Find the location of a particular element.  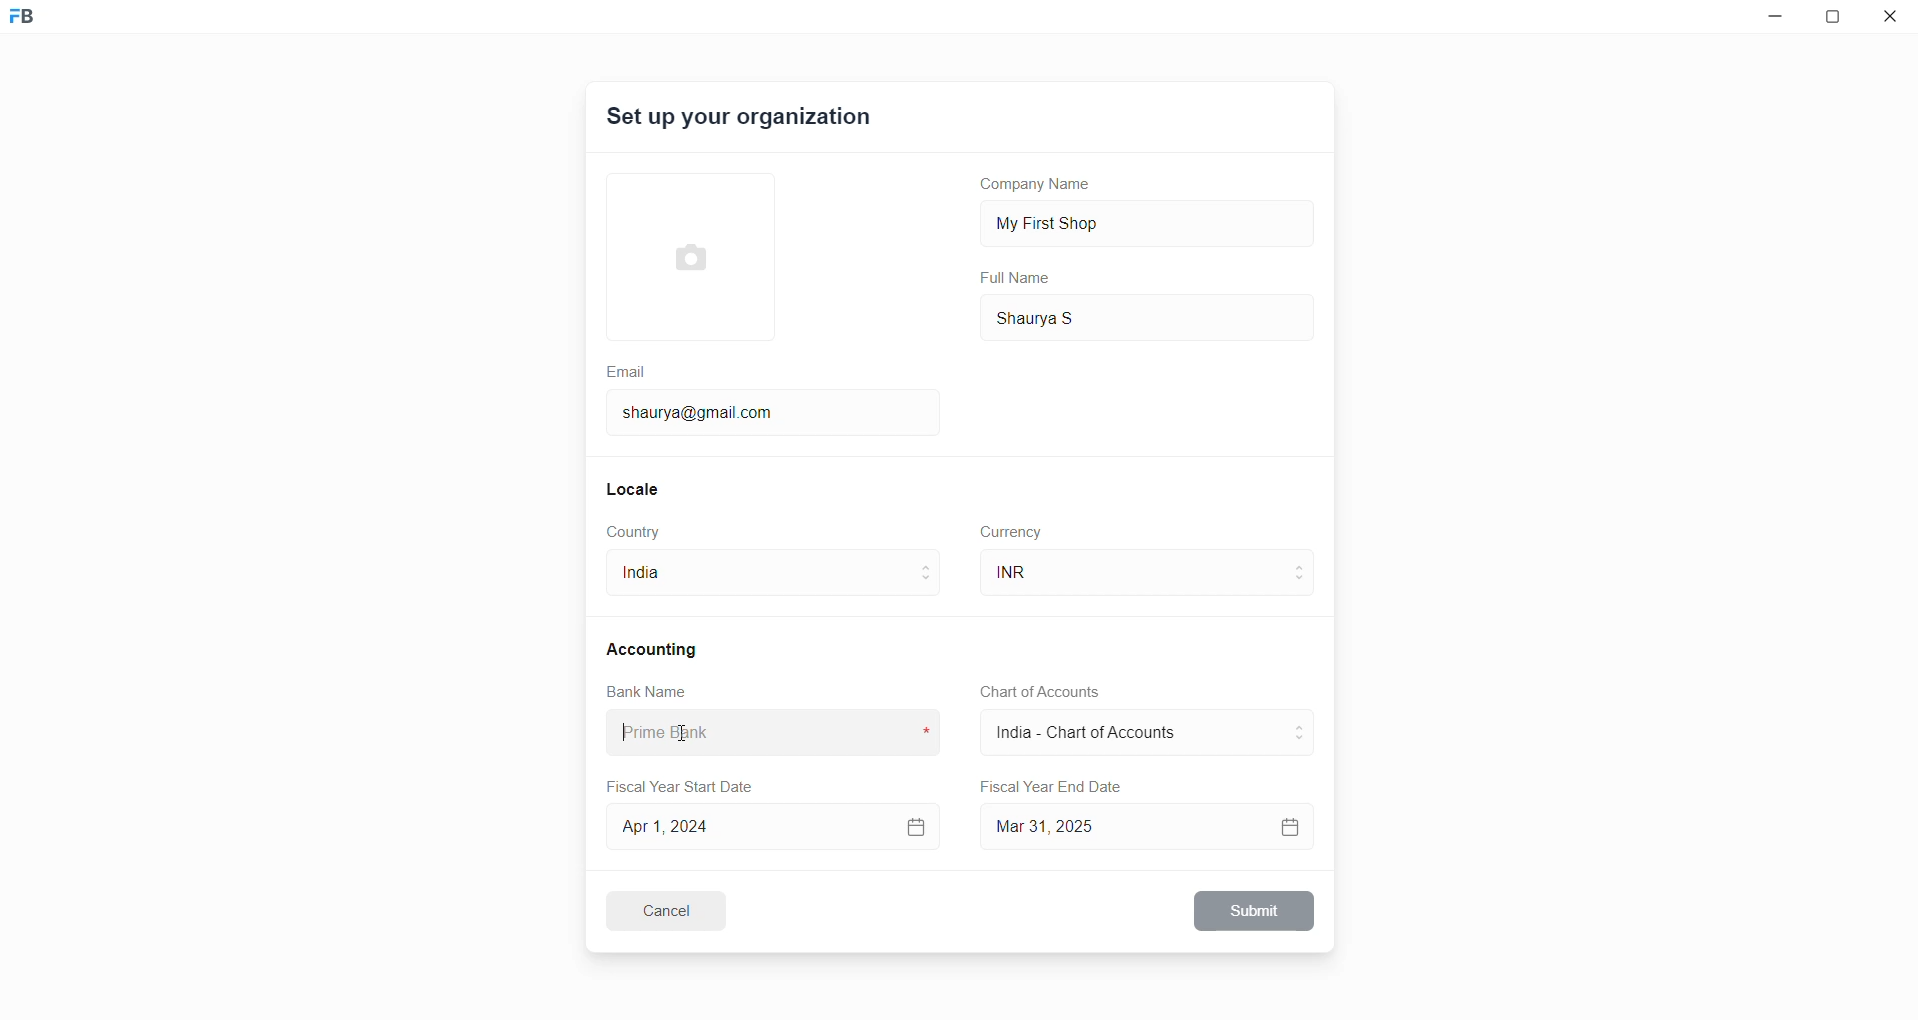

Locale is located at coordinates (634, 488).